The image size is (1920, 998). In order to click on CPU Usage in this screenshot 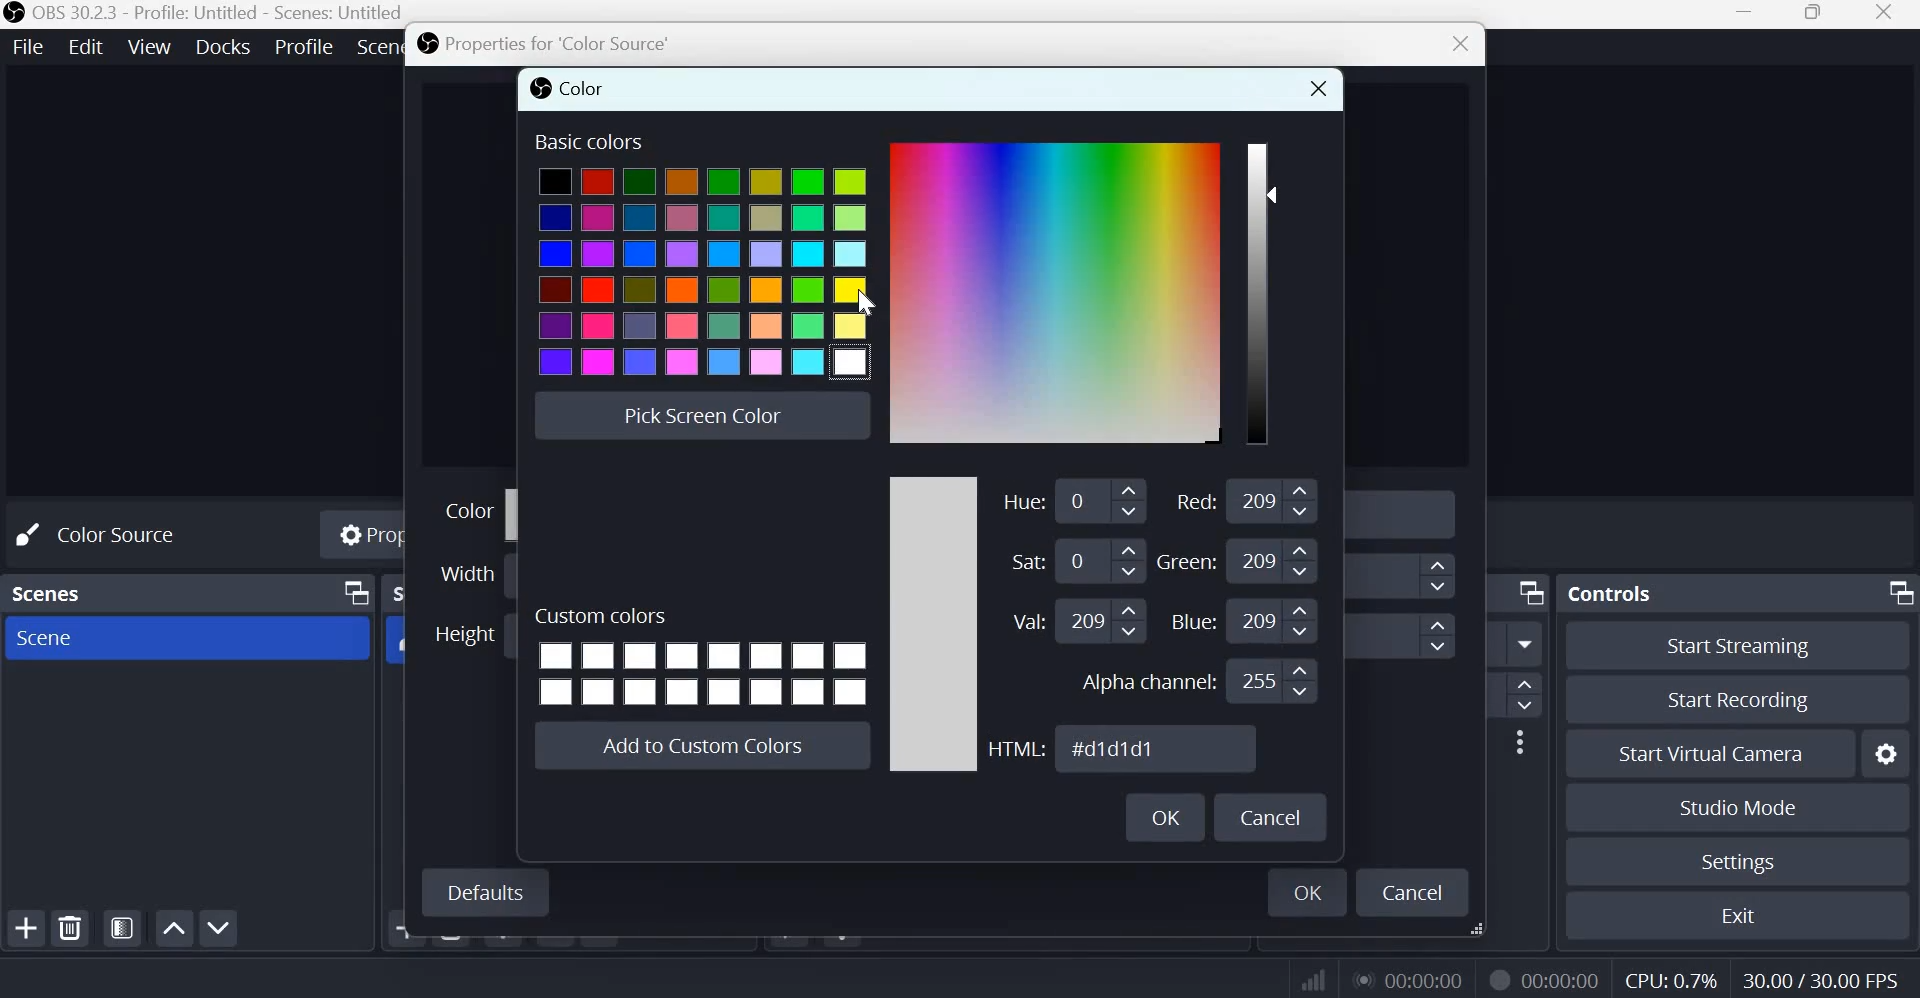, I will do `click(1669, 981)`.